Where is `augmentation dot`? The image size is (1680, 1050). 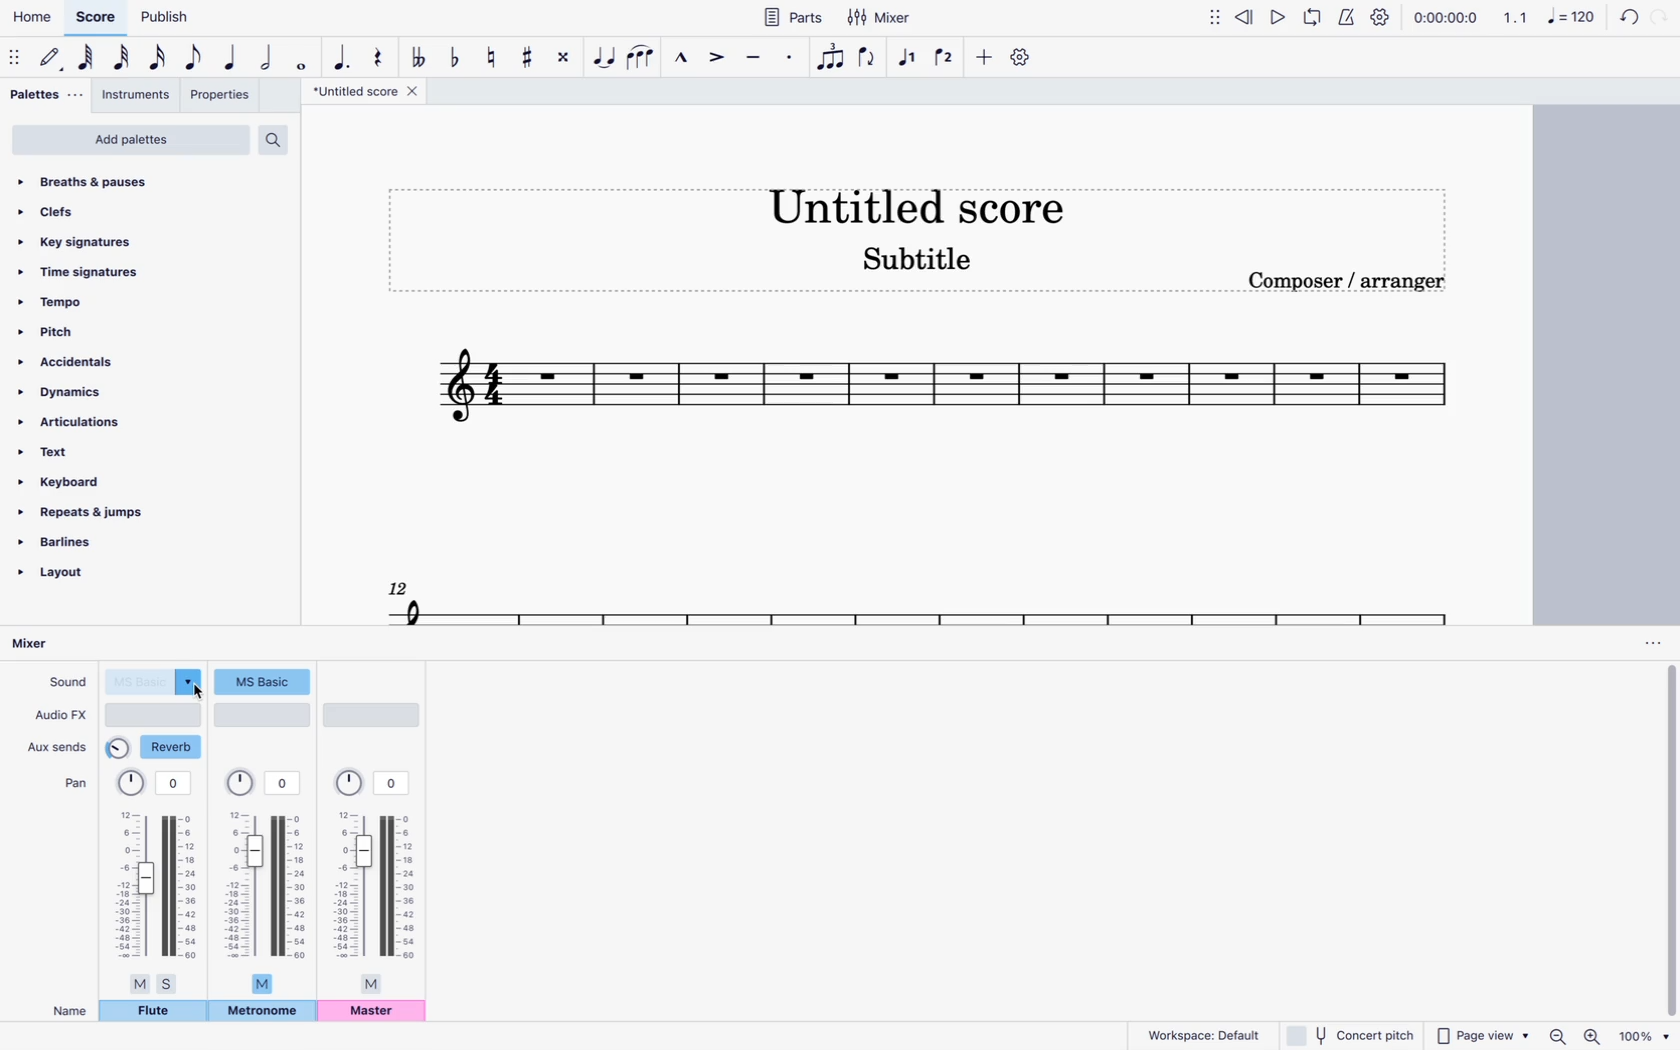 augmentation dot is located at coordinates (342, 55).